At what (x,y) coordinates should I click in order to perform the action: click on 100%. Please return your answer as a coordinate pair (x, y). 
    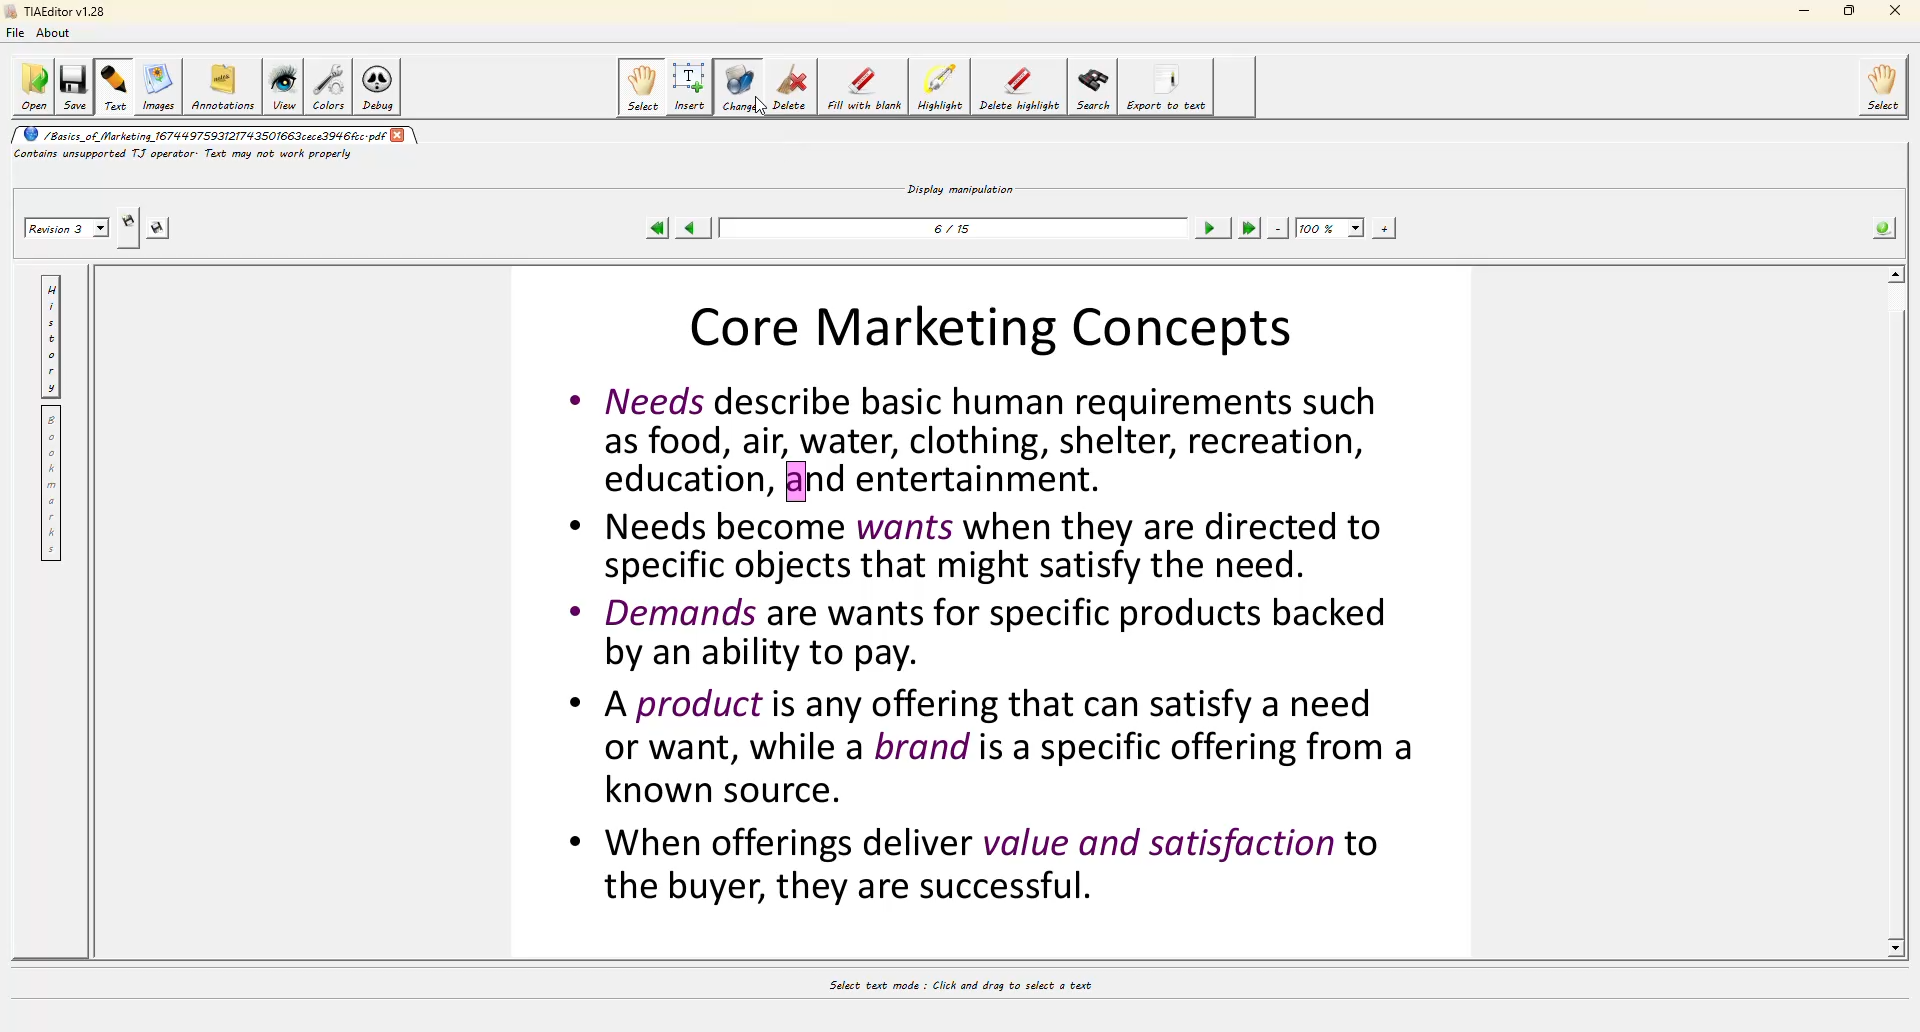
    Looking at the image, I should click on (1329, 227).